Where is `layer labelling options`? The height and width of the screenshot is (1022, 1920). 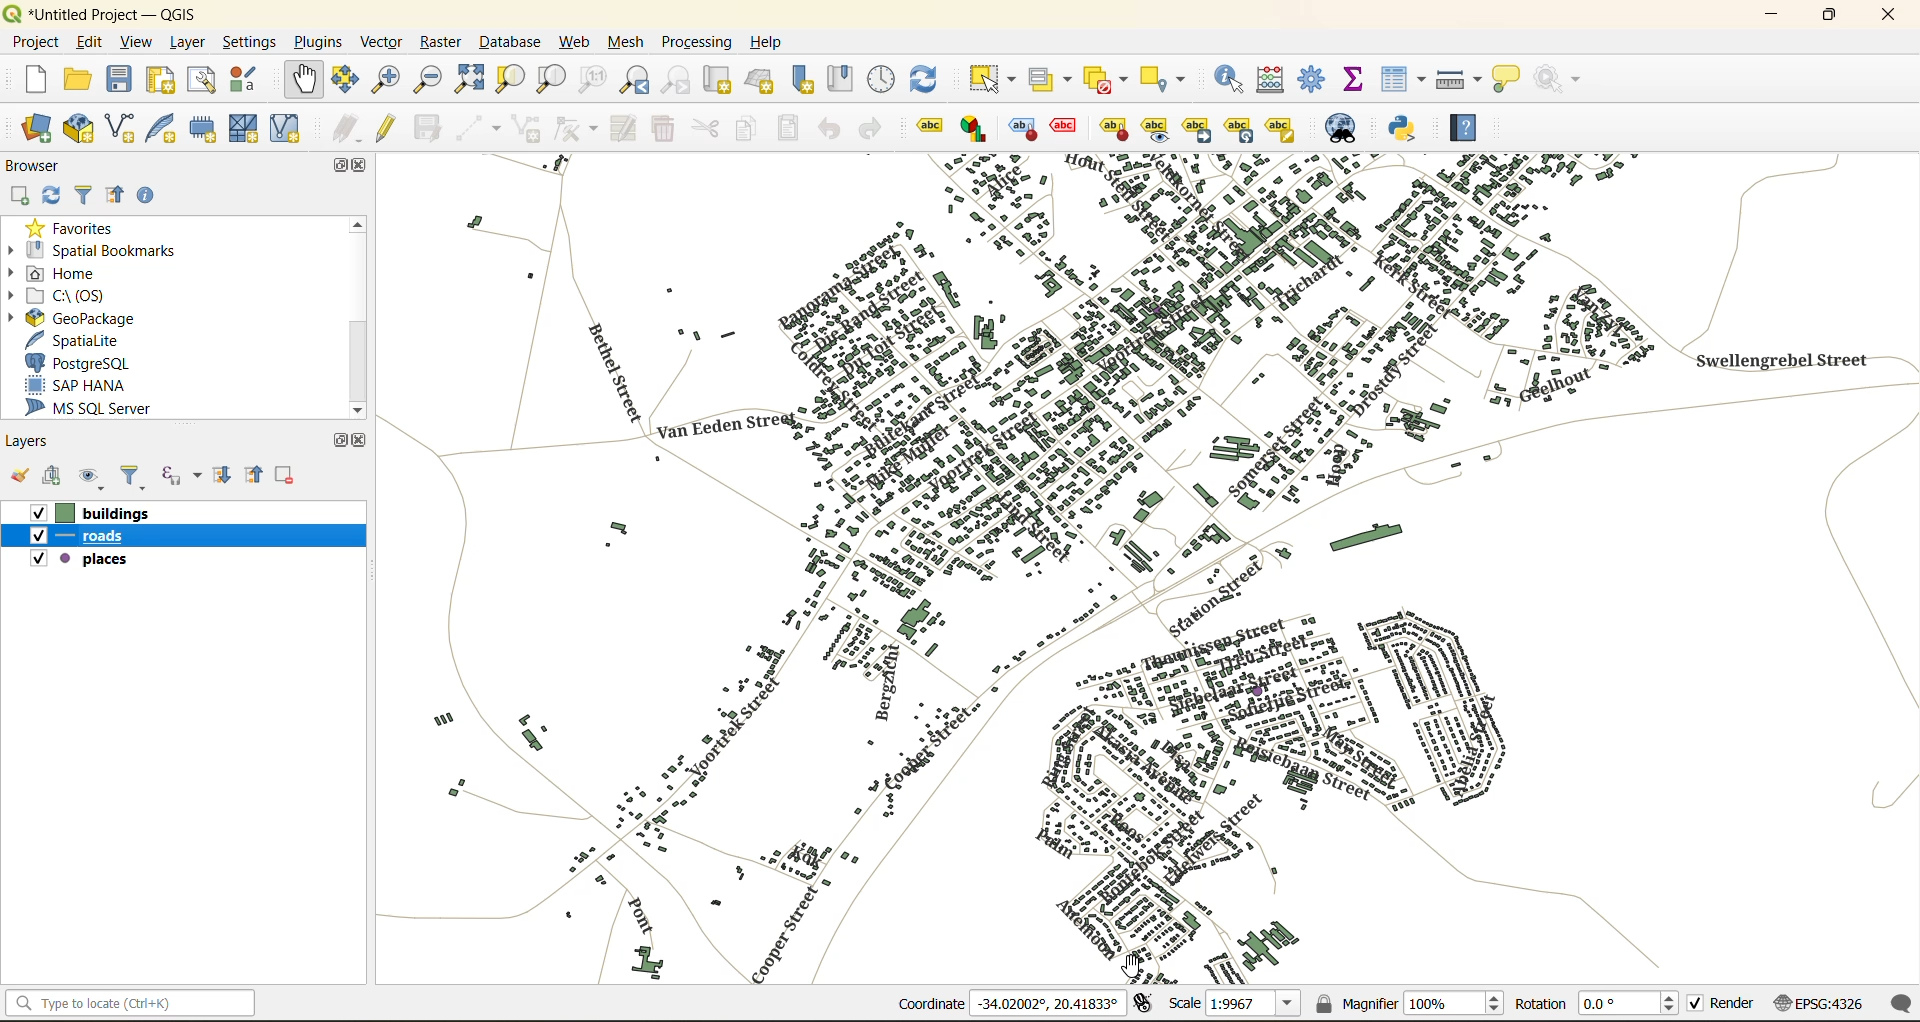
layer labelling options is located at coordinates (929, 123).